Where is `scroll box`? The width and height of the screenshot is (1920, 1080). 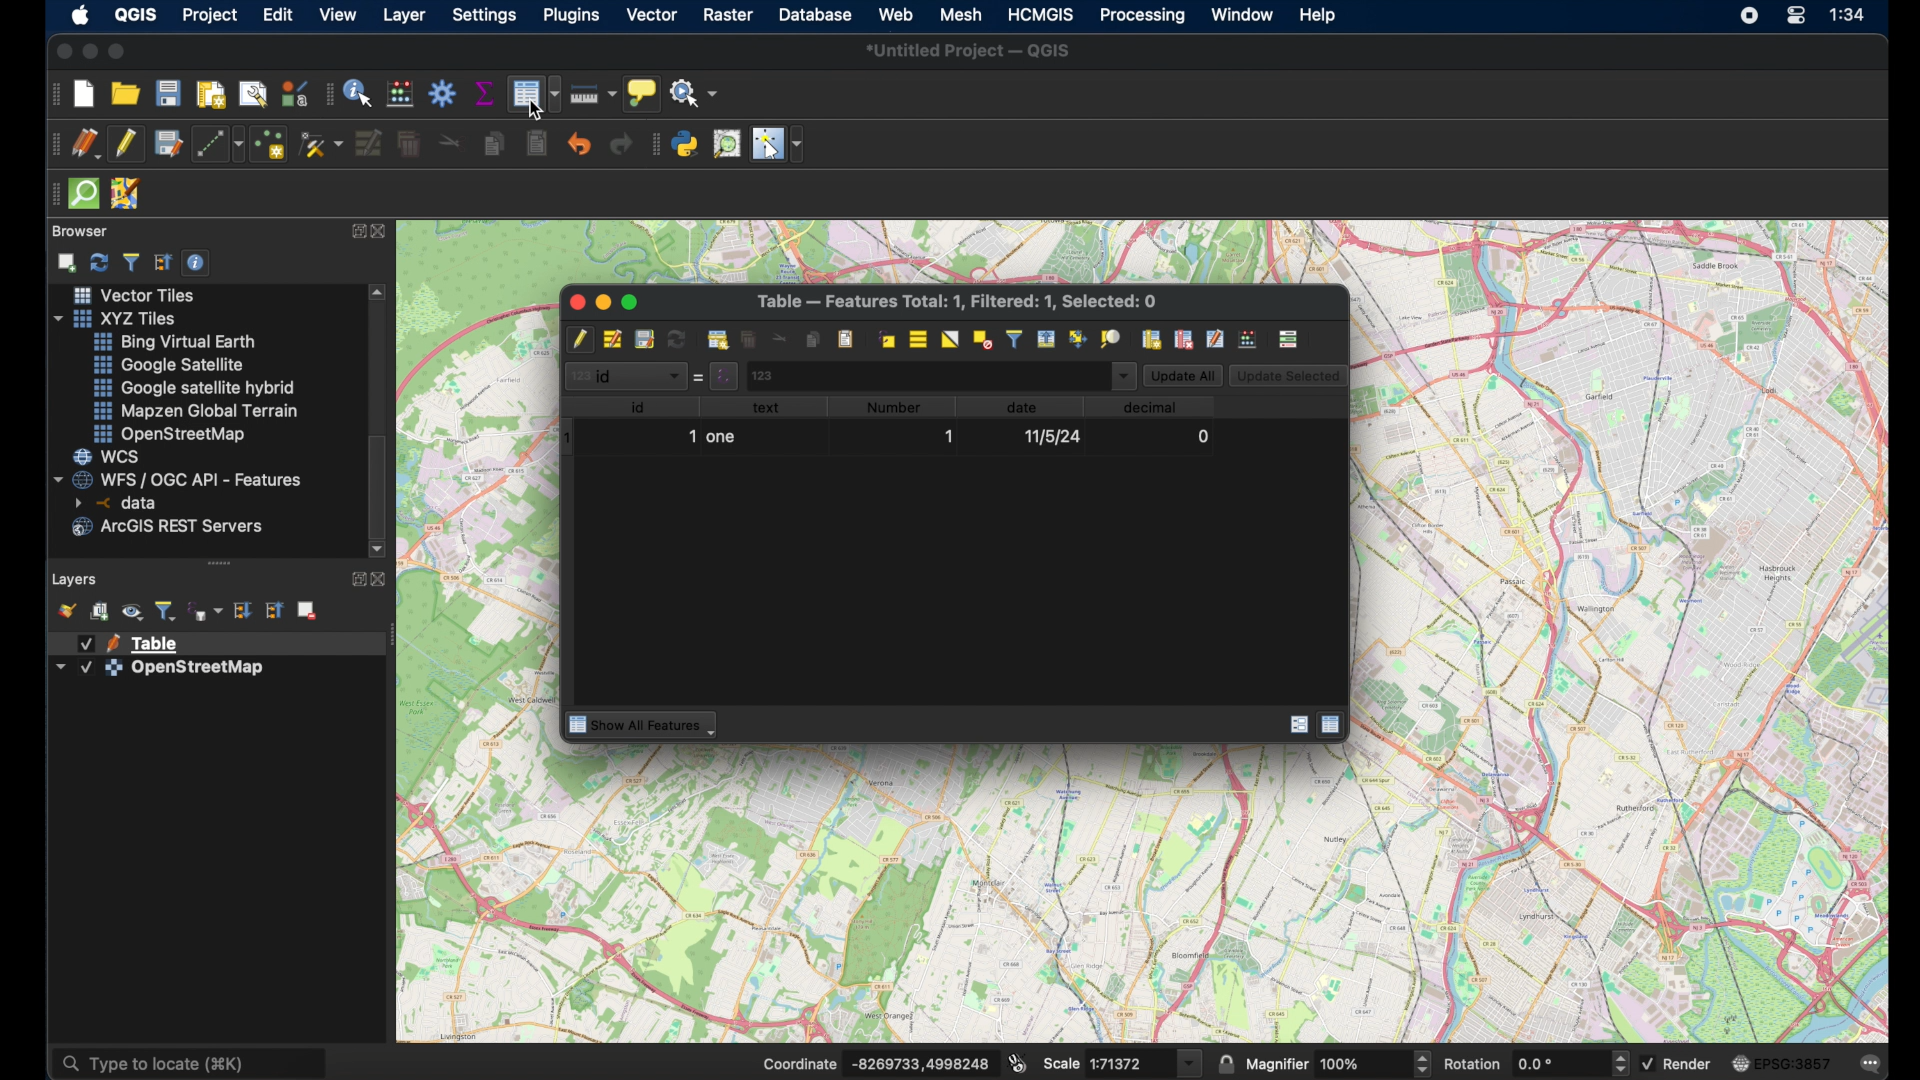 scroll box is located at coordinates (379, 481).